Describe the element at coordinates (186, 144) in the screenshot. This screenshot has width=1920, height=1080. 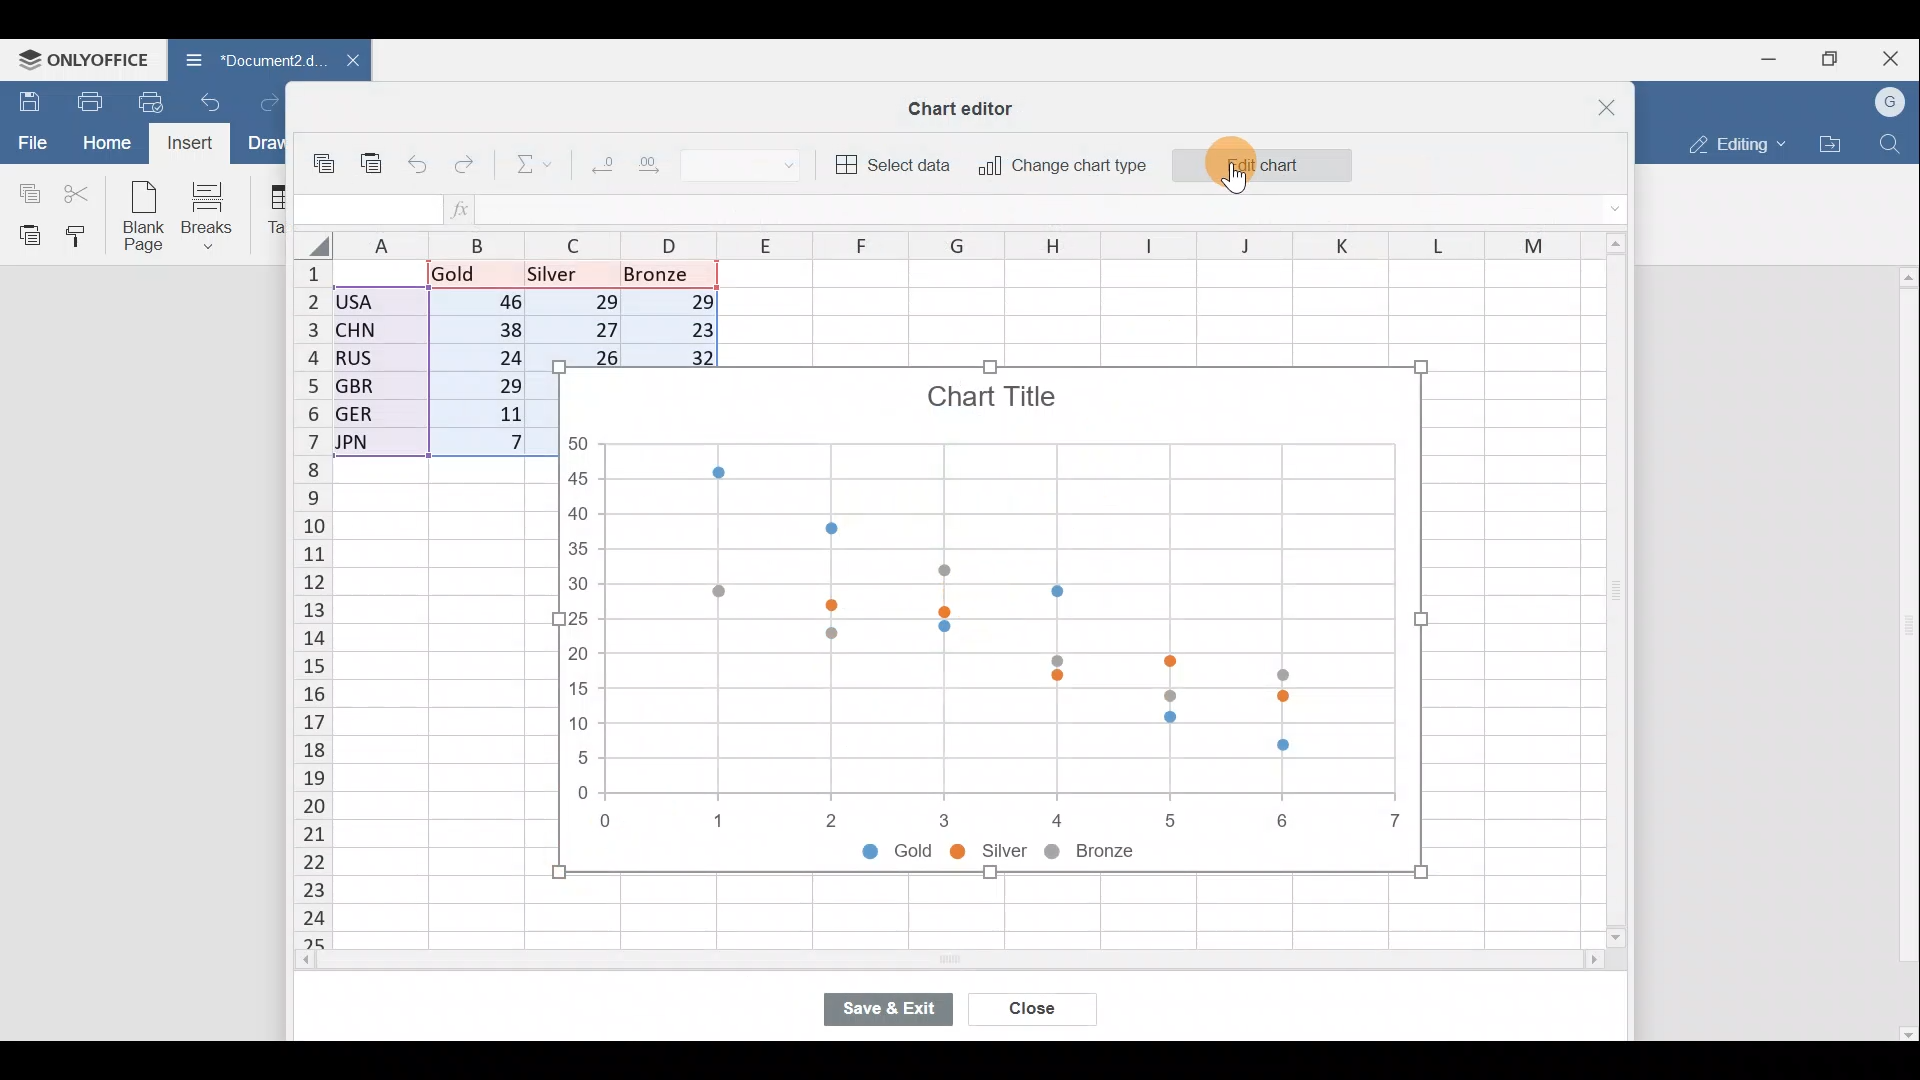
I see `Cursor on Insert` at that location.